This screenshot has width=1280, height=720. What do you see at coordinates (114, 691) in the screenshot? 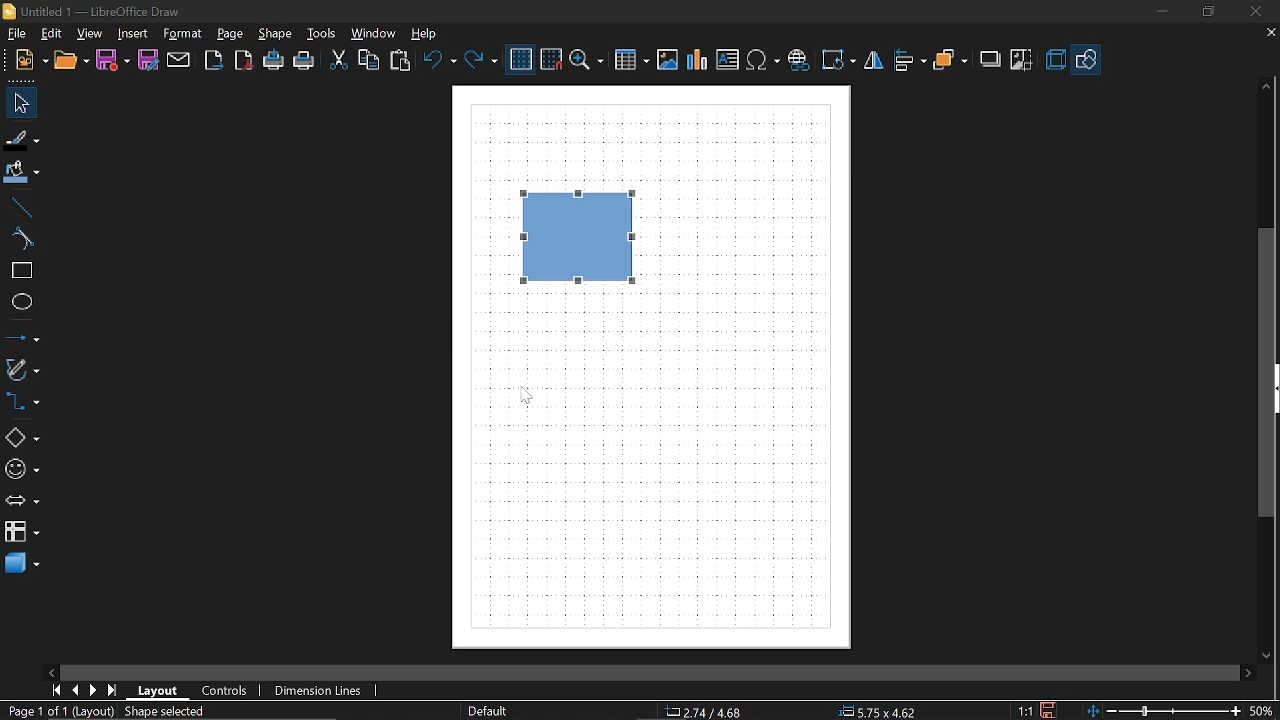
I see `go to last page` at bounding box center [114, 691].